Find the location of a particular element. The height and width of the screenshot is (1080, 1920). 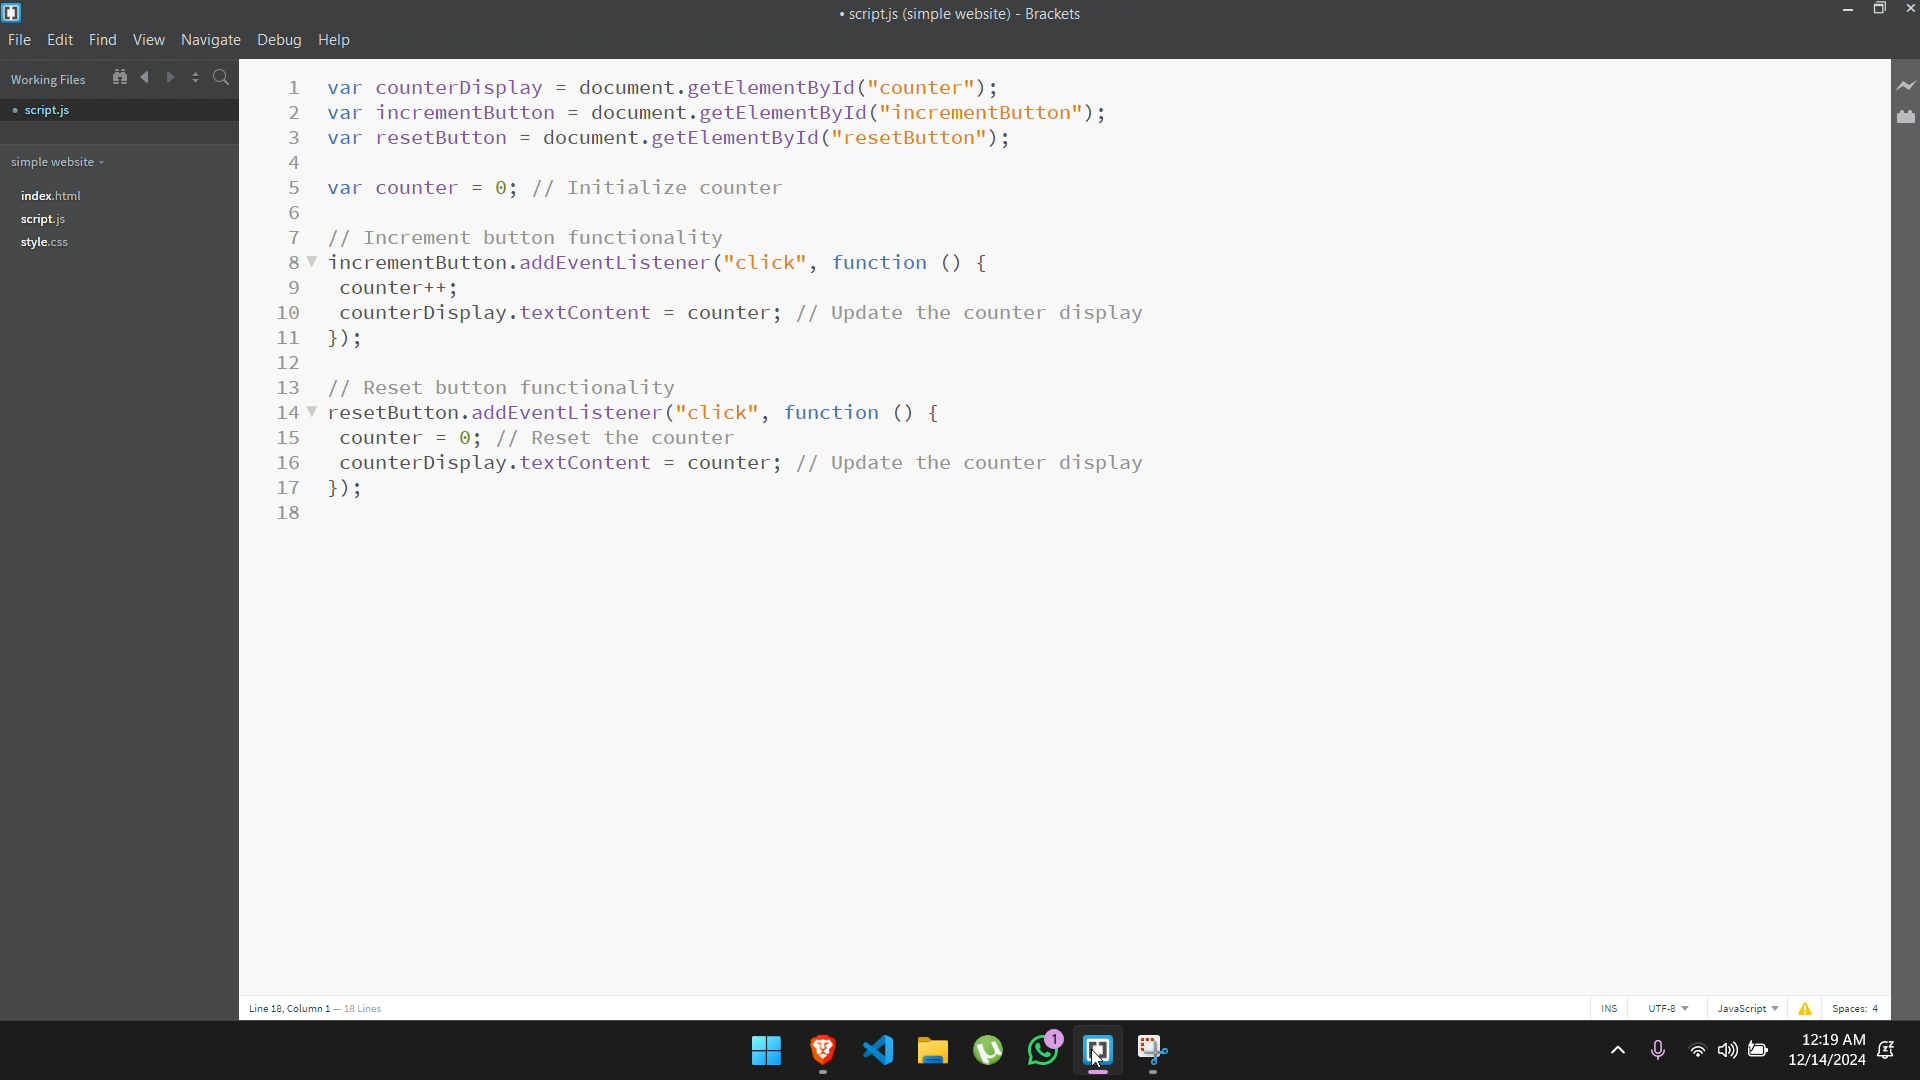

debug is located at coordinates (280, 40).